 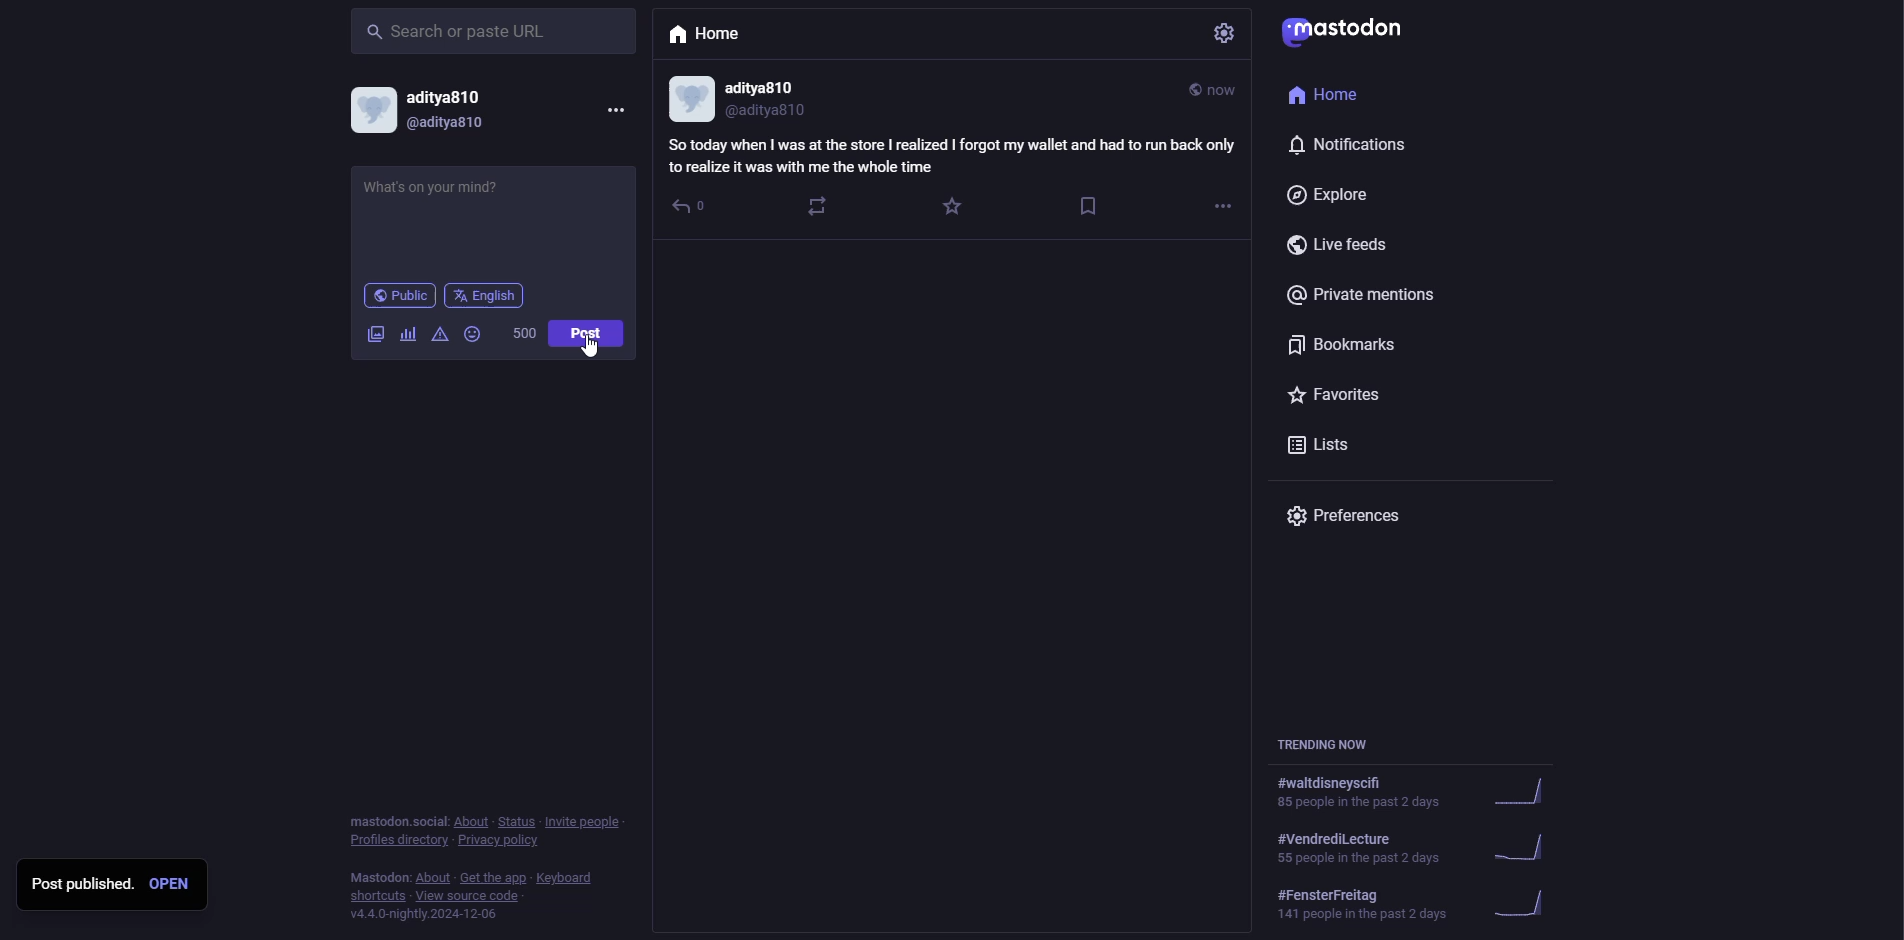 What do you see at coordinates (1090, 209) in the screenshot?
I see `bookmark` at bounding box center [1090, 209].